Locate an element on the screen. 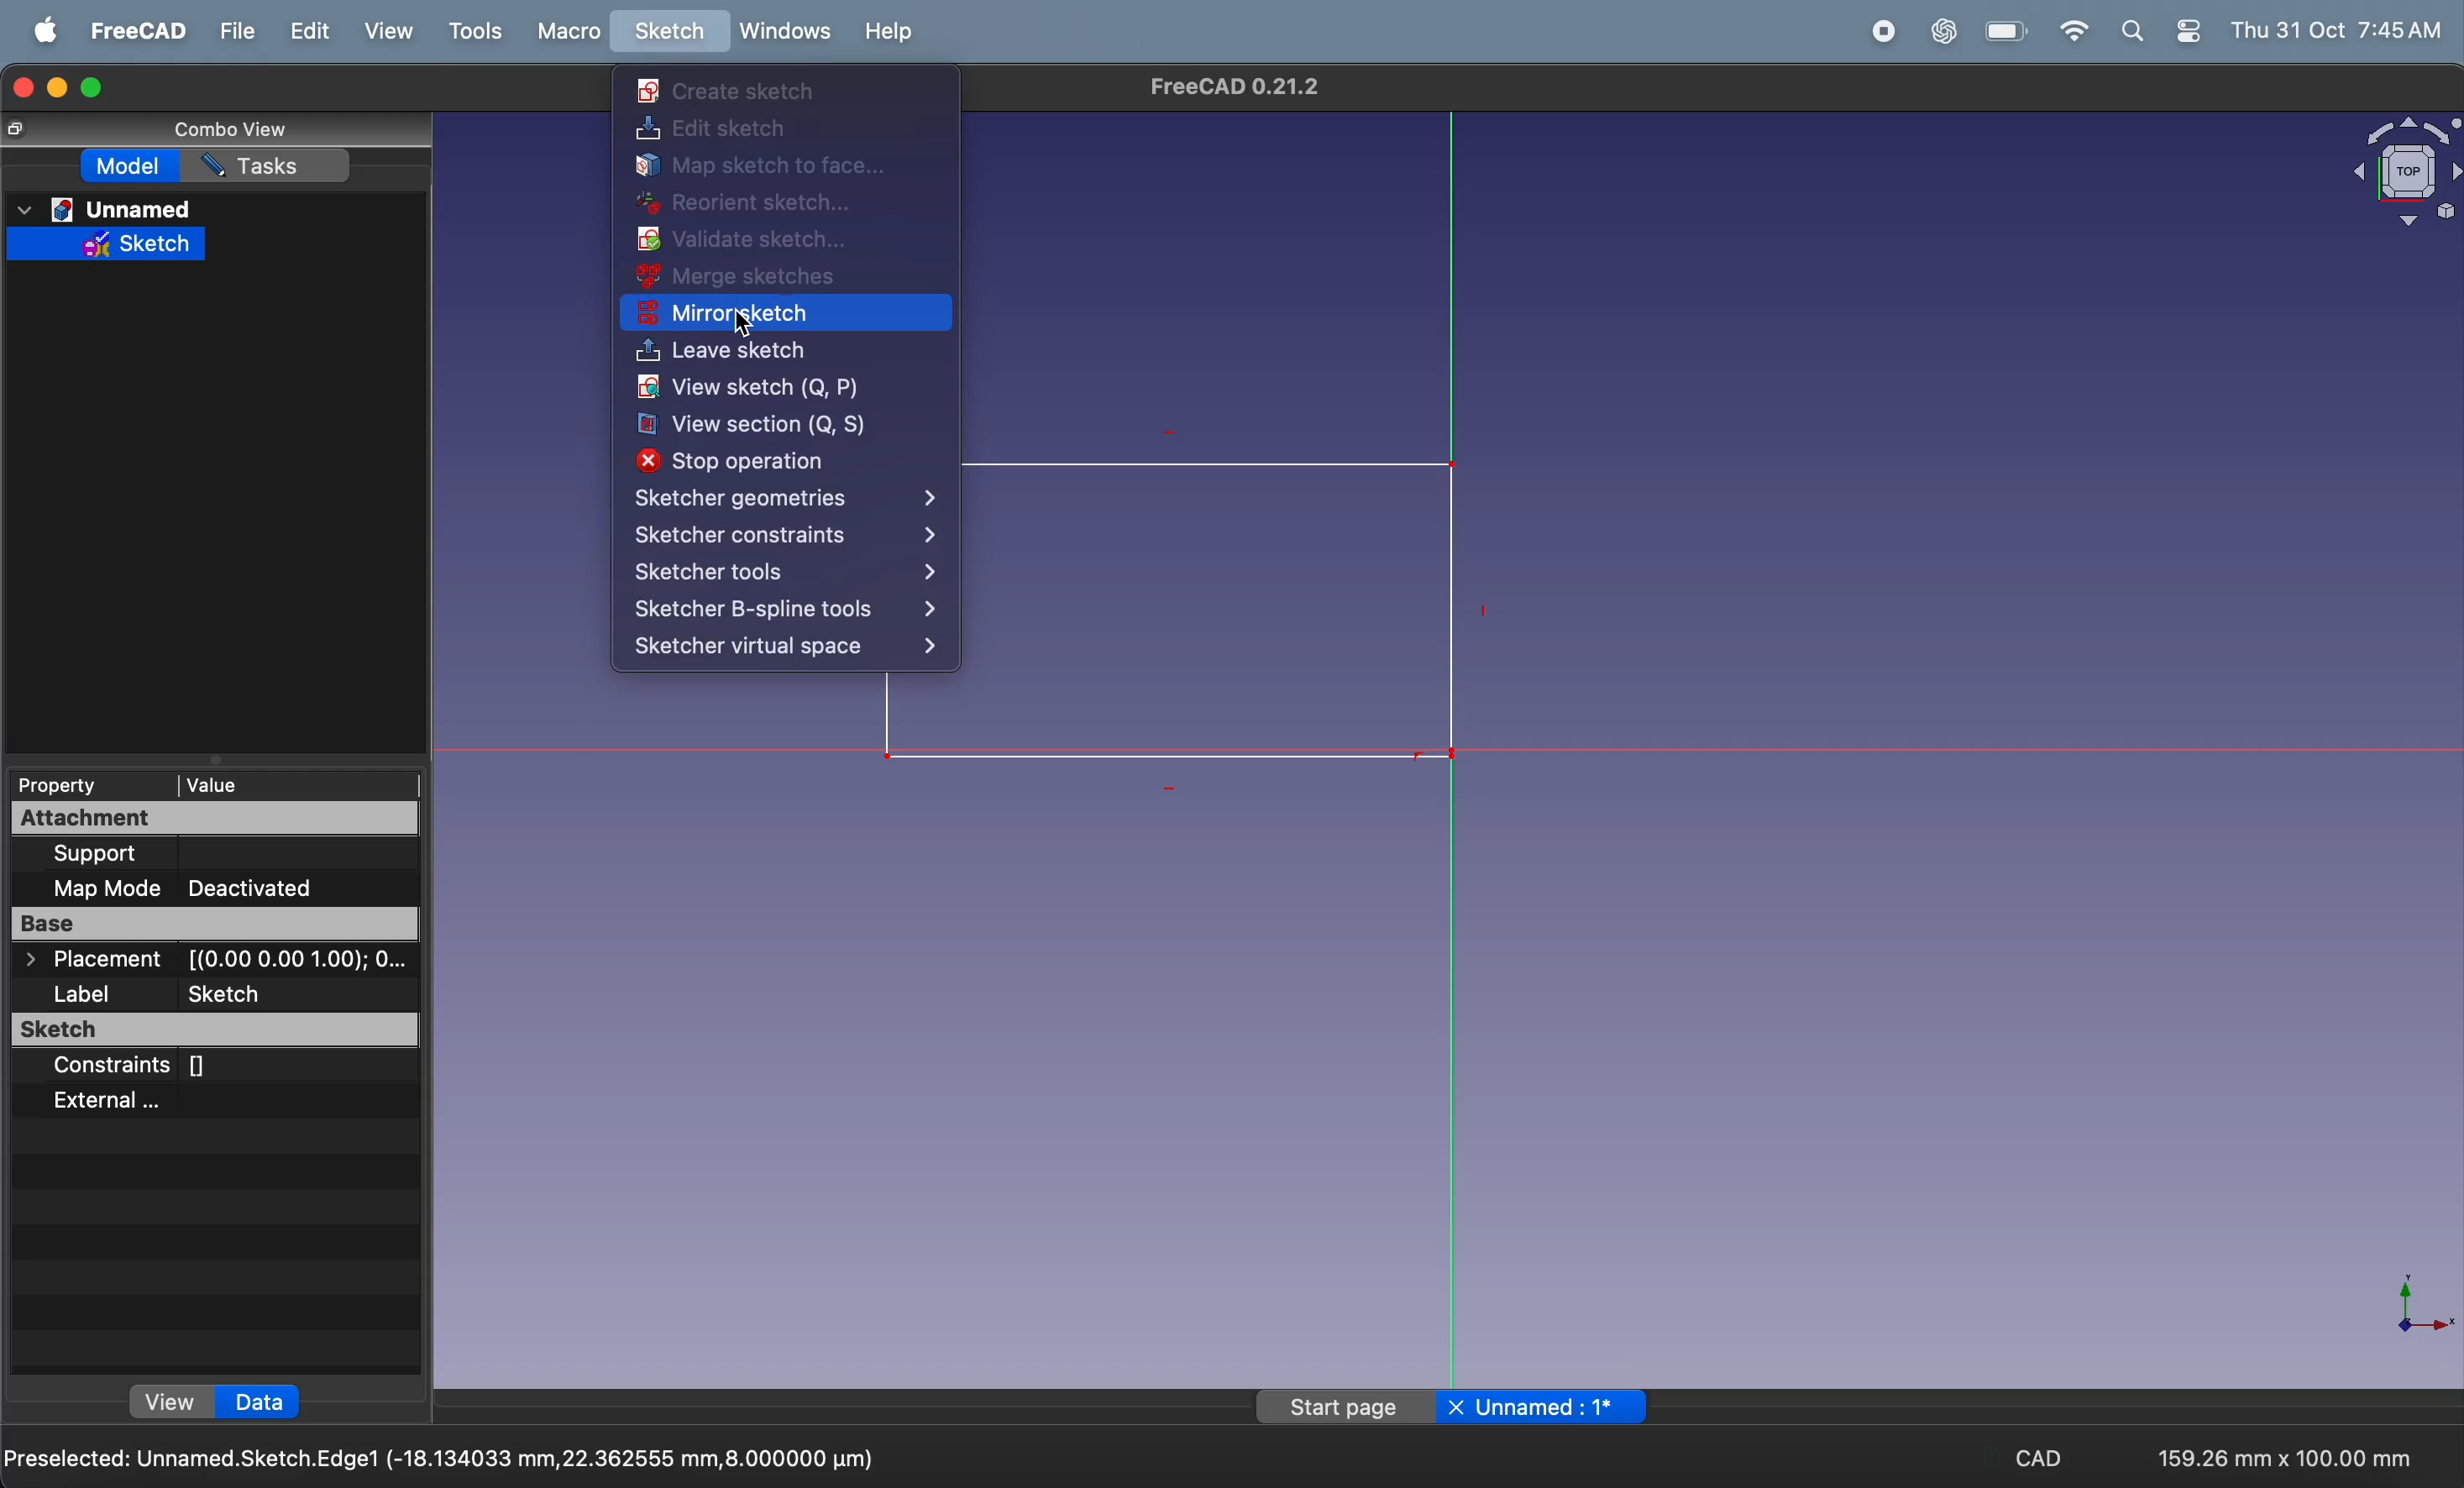 The width and height of the screenshot is (2464, 1488). record is located at coordinates (1875, 31).